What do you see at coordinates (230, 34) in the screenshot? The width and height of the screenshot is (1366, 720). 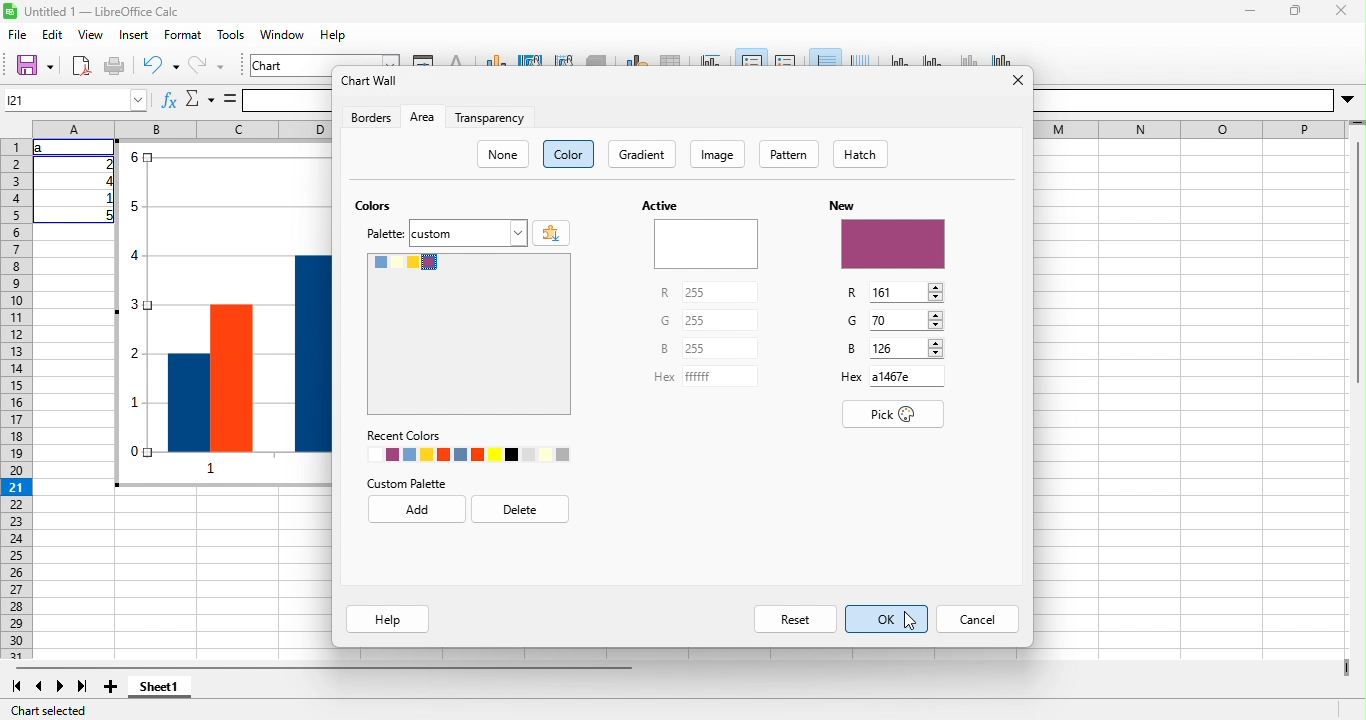 I see `tools` at bounding box center [230, 34].